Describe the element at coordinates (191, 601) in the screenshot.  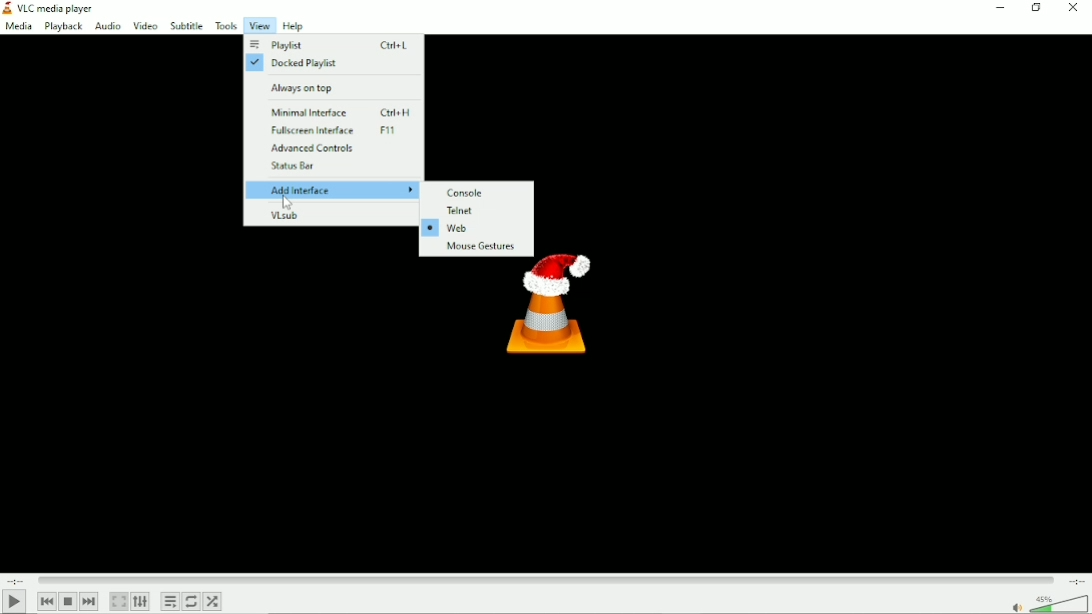
I see `Toggle between loop all, loop one and no loop` at that location.